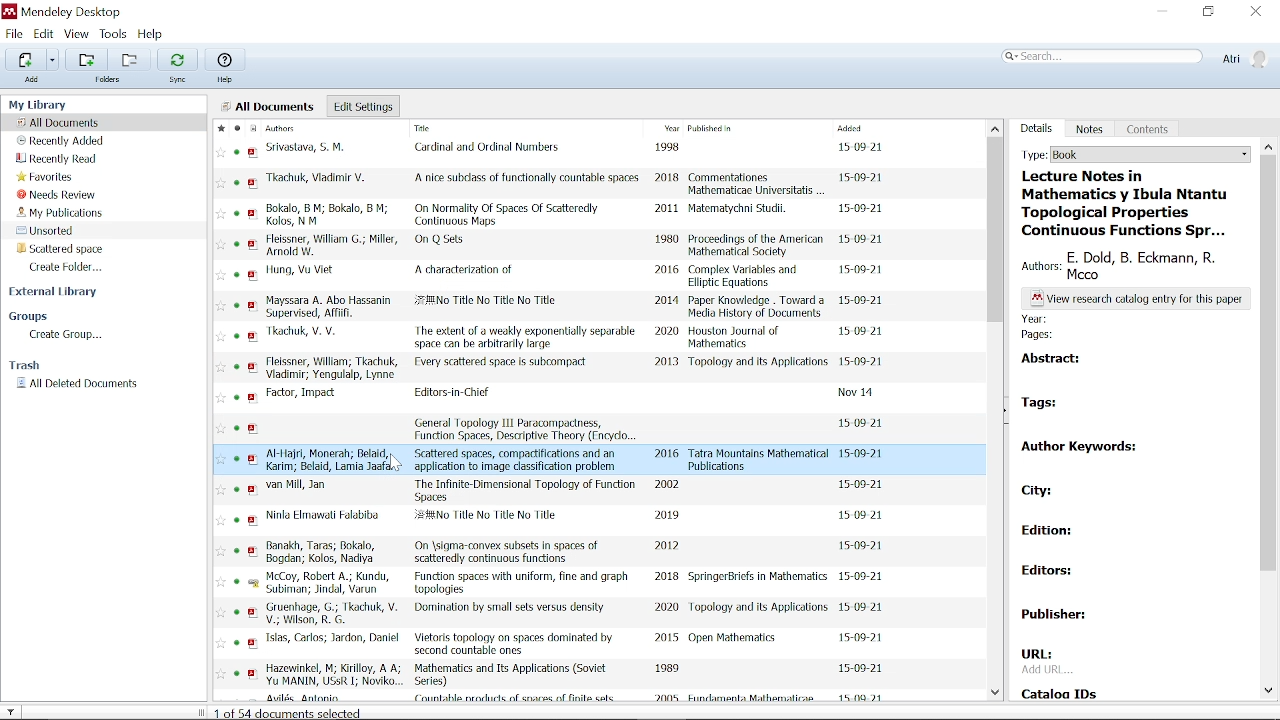 The height and width of the screenshot is (720, 1280). Describe the element at coordinates (1036, 488) in the screenshot. I see `city` at that location.